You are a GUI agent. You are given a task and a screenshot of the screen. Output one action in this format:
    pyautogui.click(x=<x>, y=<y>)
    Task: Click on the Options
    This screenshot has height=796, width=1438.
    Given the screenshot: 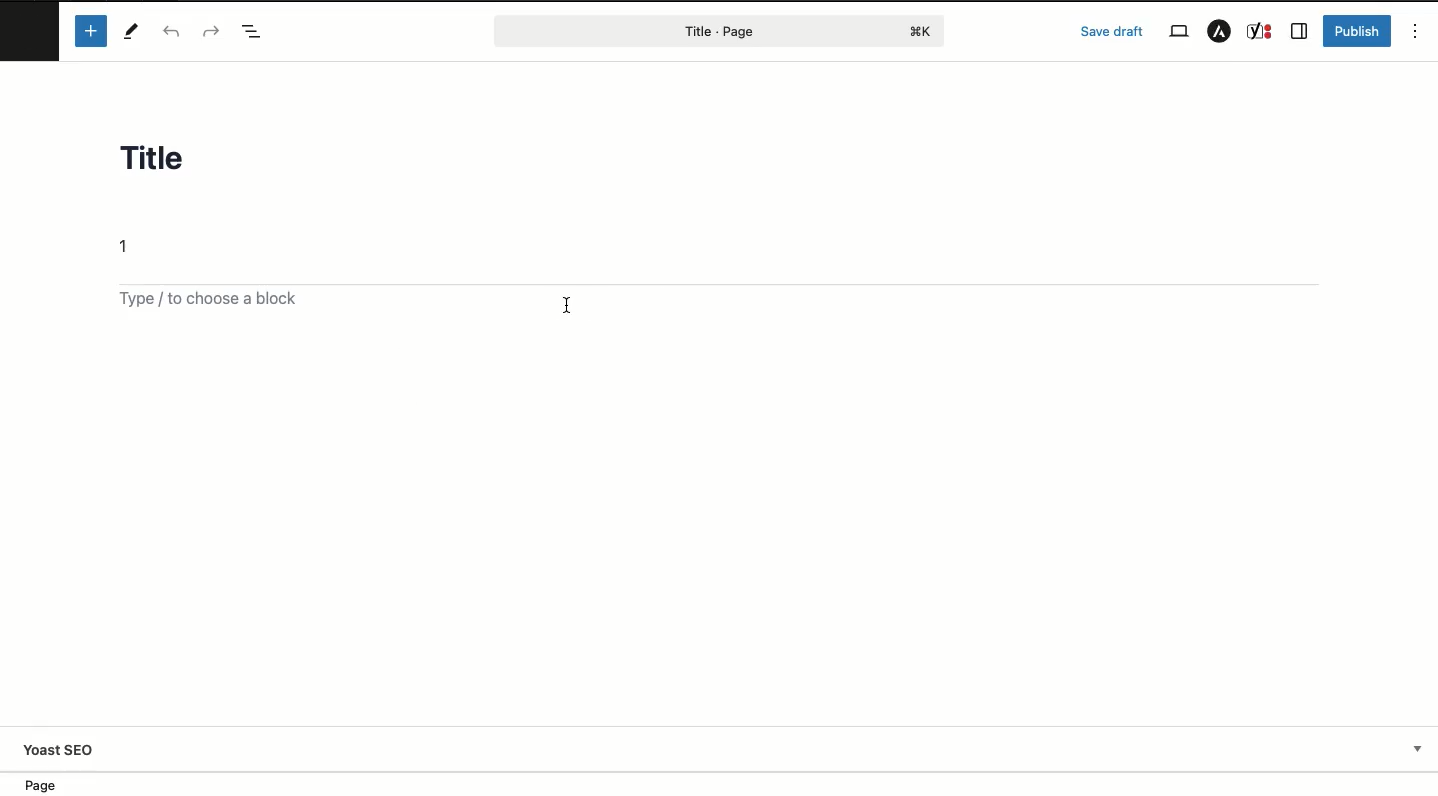 What is the action you would take?
    pyautogui.click(x=1416, y=30)
    